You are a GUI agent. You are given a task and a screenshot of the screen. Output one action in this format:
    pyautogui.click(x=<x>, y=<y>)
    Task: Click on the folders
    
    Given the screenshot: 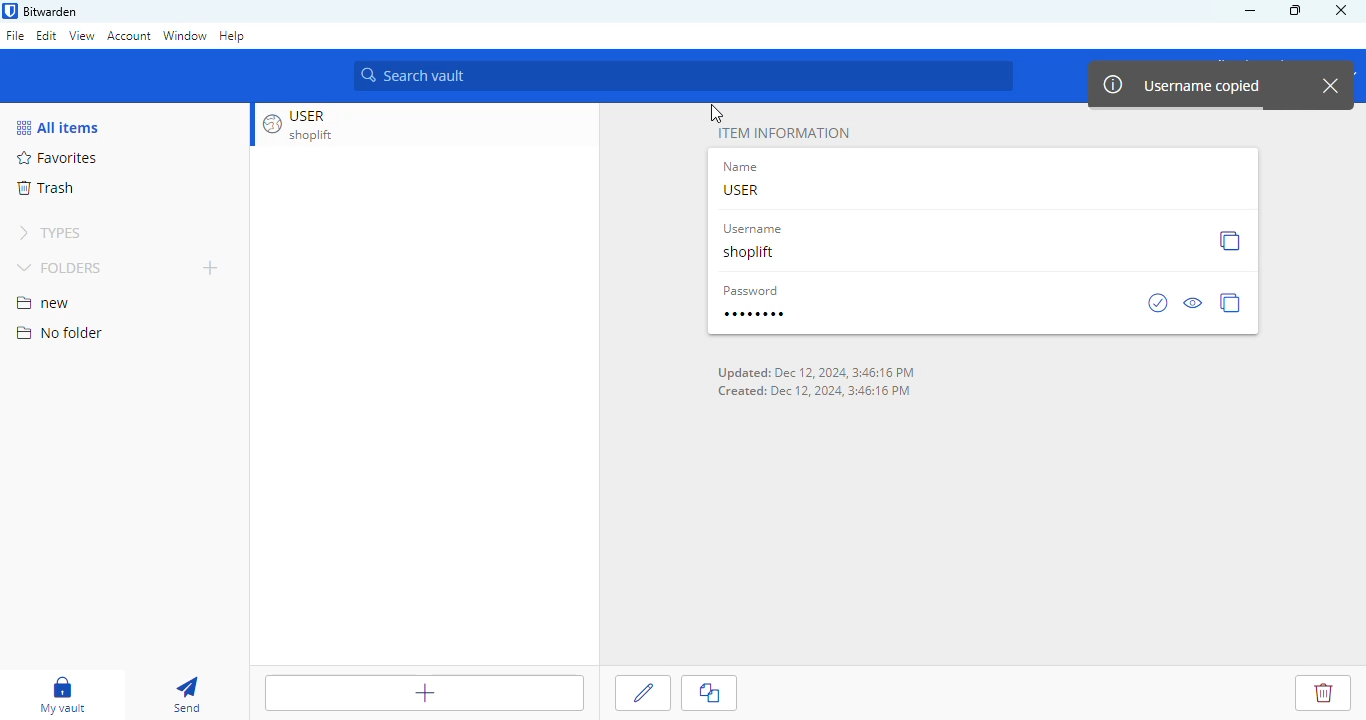 What is the action you would take?
    pyautogui.click(x=61, y=267)
    